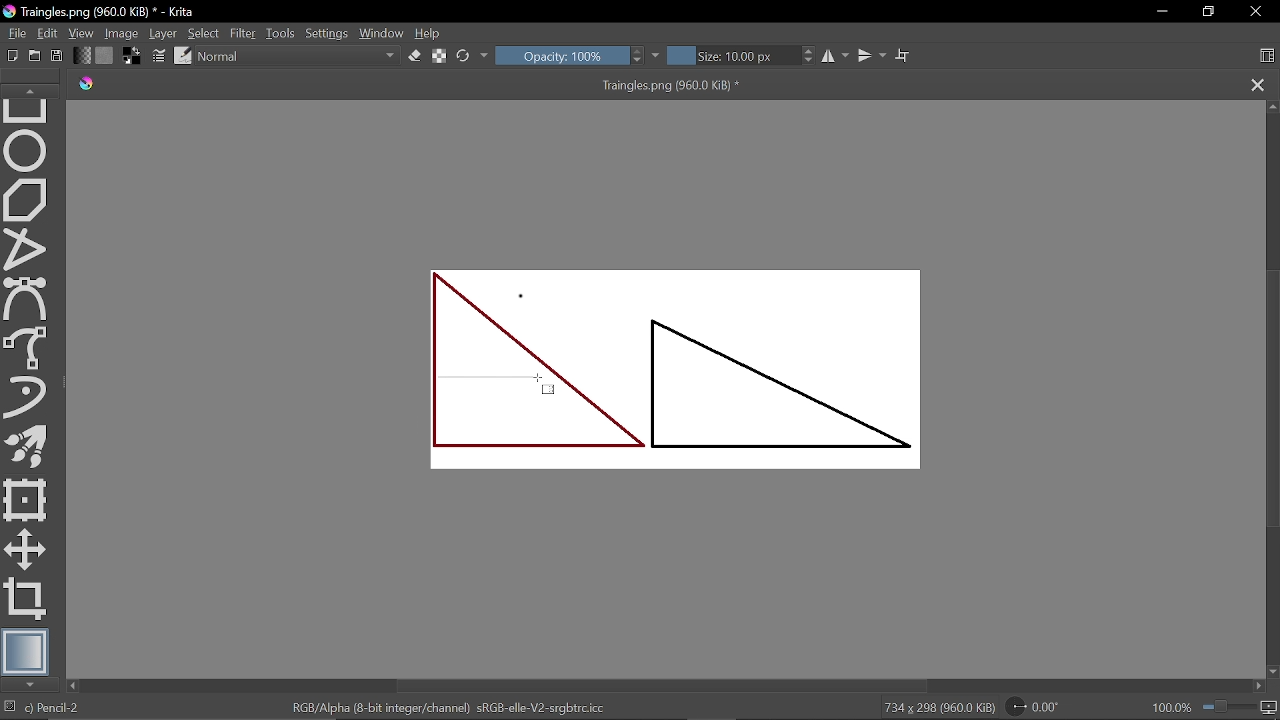 This screenshot has height=720, width=1280. What do you see at coordinates (184, 55) in the screenshot?
I see `edit brush preset` at bounding box center [184, 55].